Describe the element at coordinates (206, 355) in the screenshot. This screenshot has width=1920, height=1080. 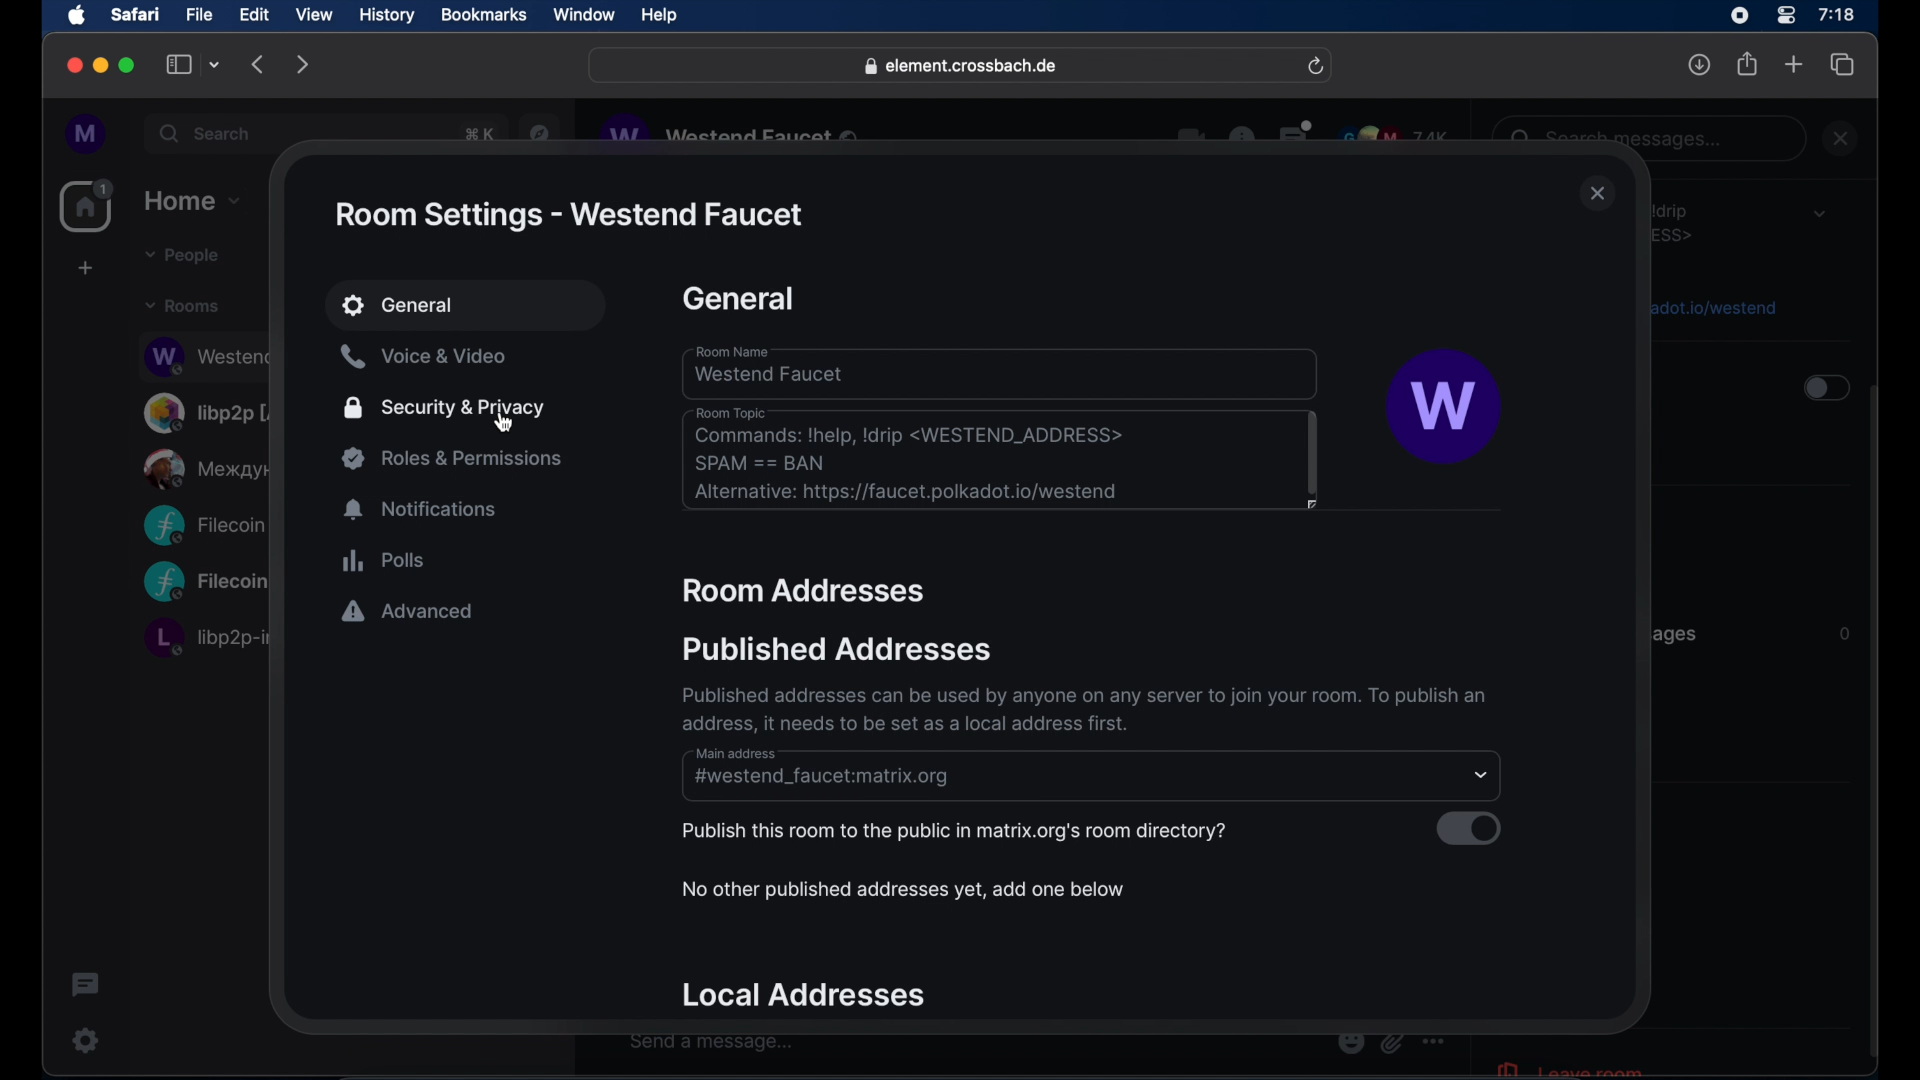
I see `obscure` at that location.